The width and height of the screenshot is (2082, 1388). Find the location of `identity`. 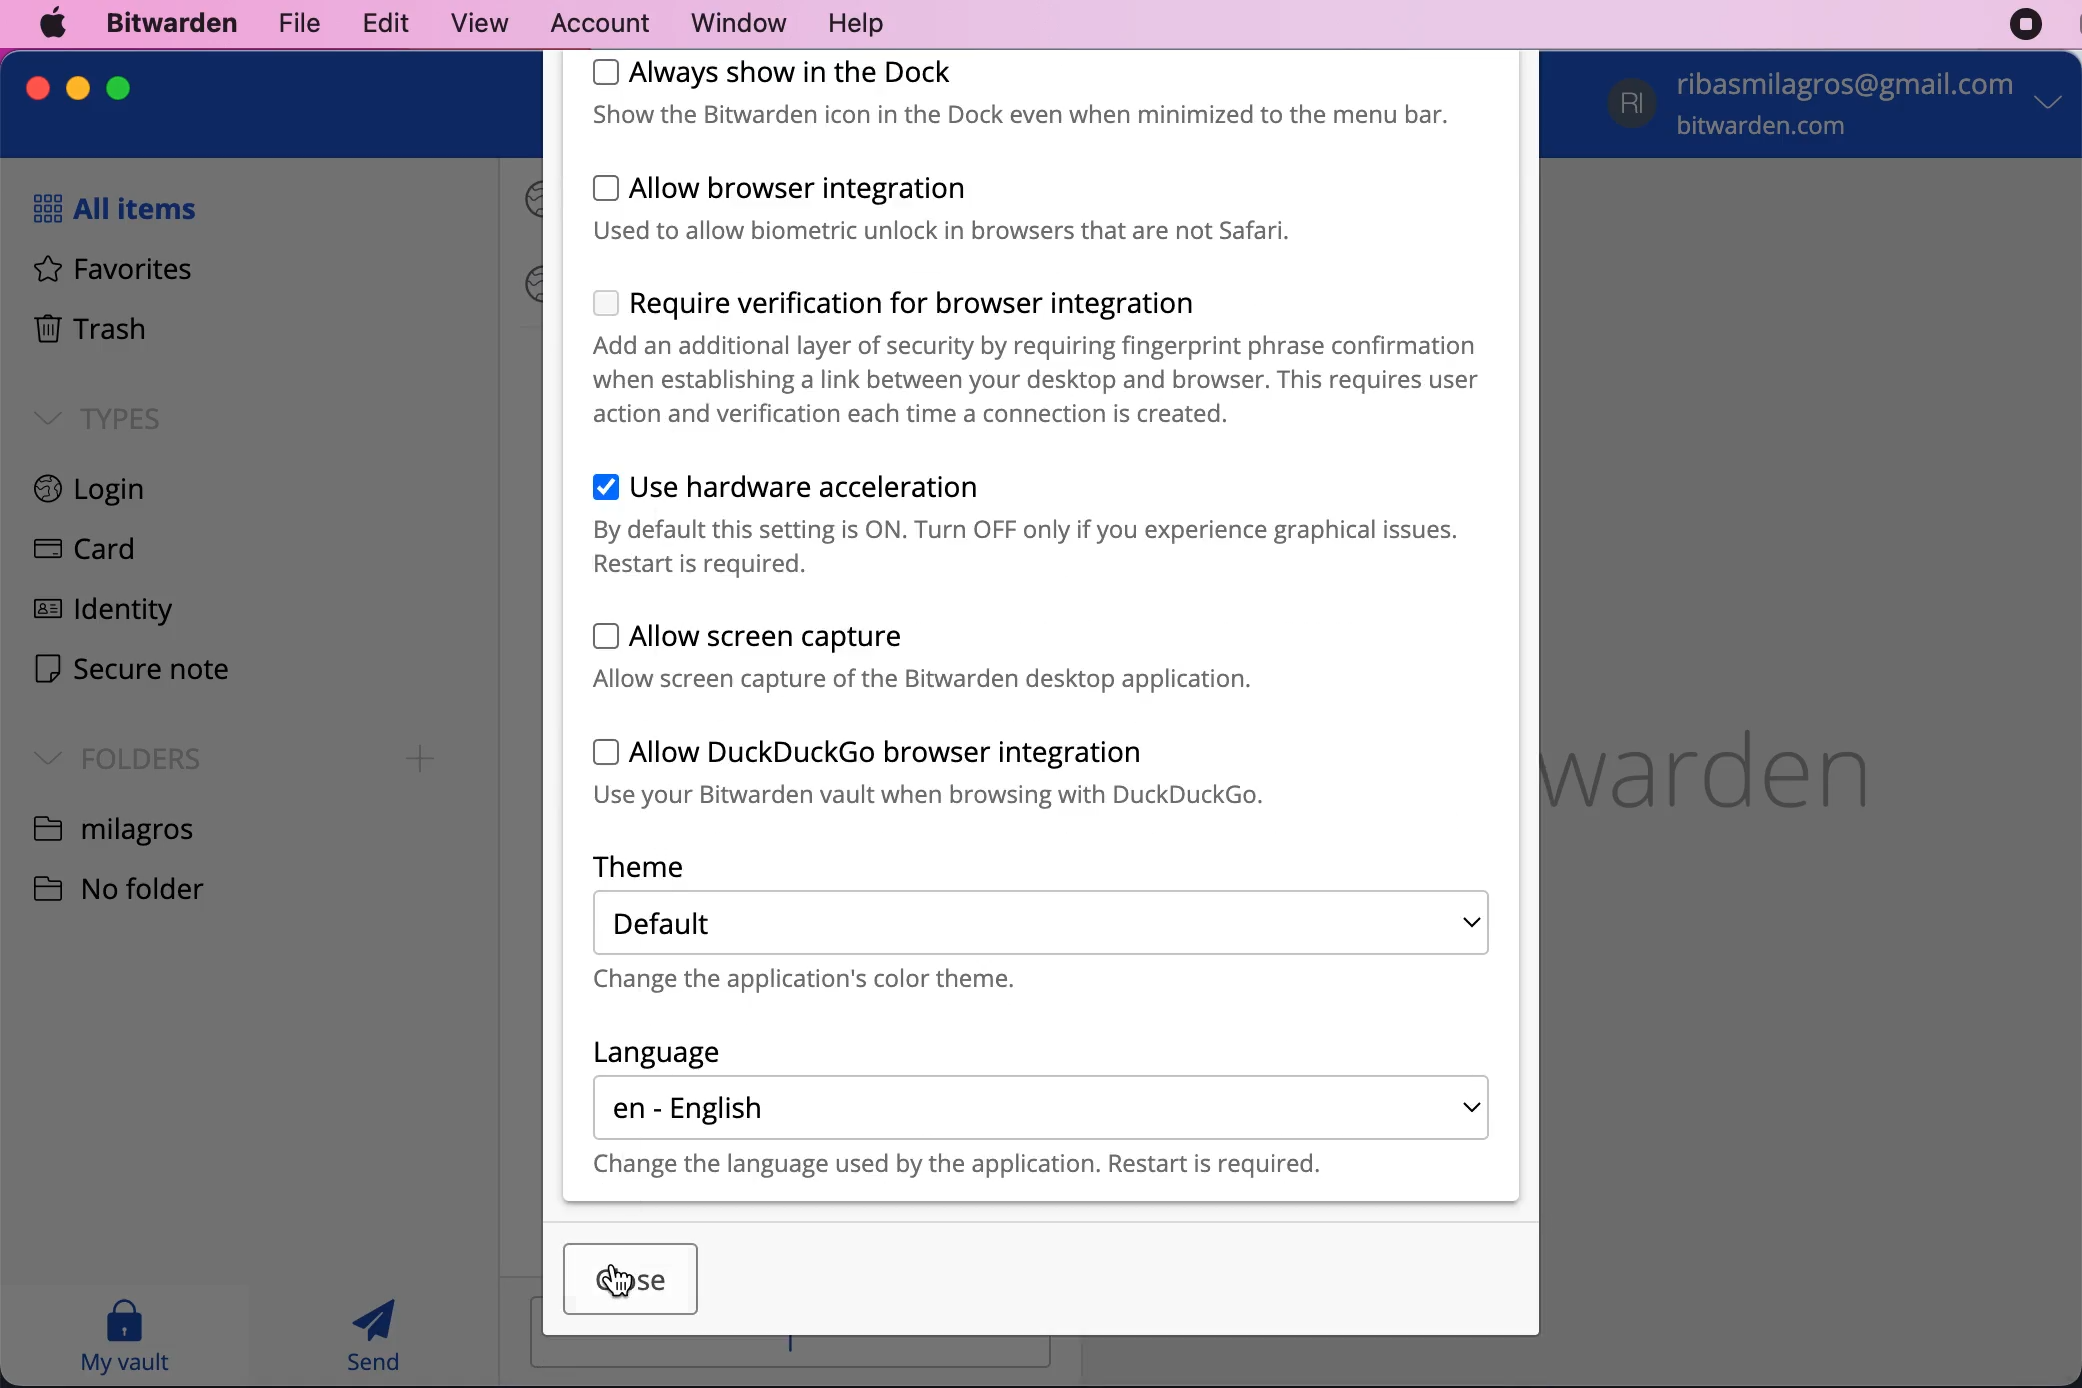

identity is located at coordinates (98, 614).